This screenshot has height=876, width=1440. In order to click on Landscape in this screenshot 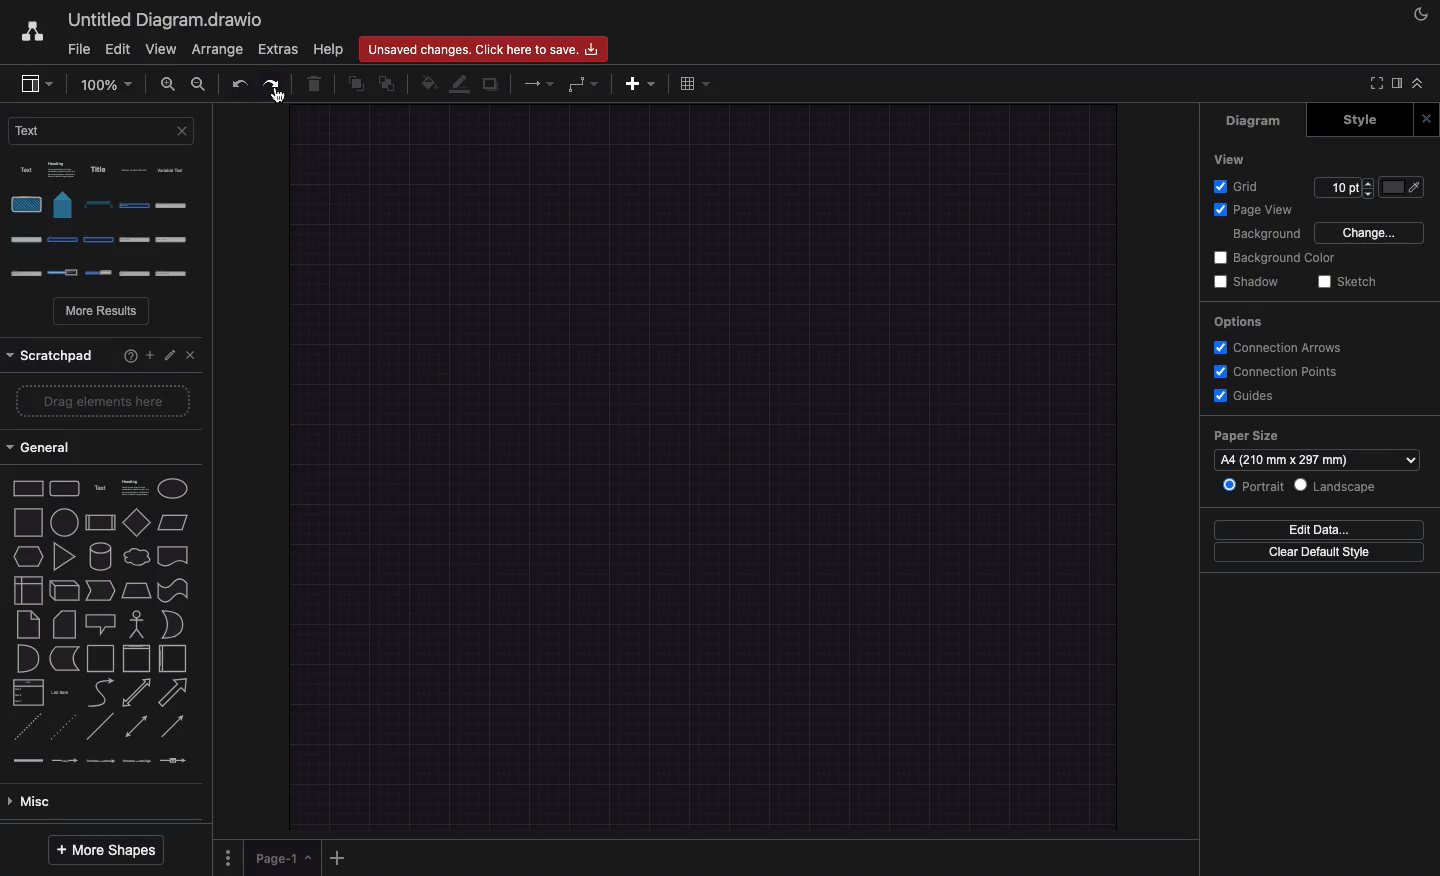, I will do `click(1336, 486)`.